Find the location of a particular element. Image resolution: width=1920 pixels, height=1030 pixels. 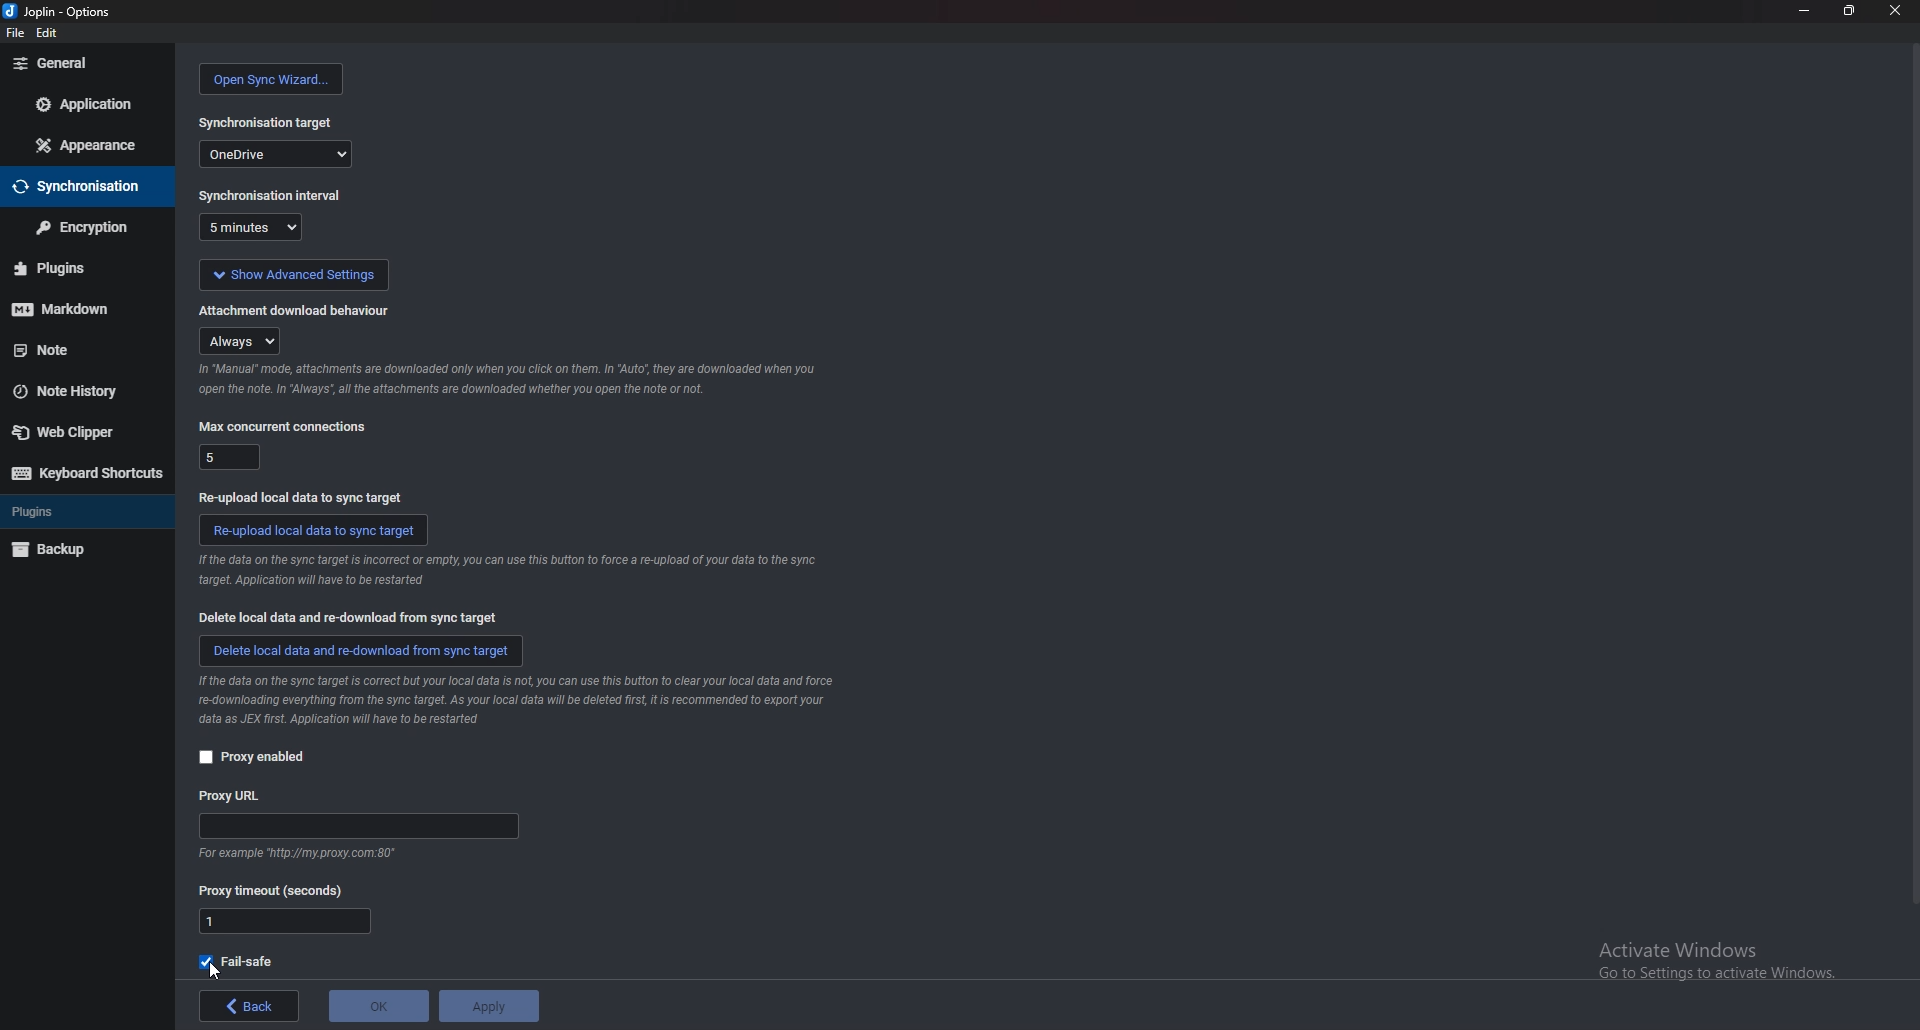

sync interval is located at coordinates (269, 195).